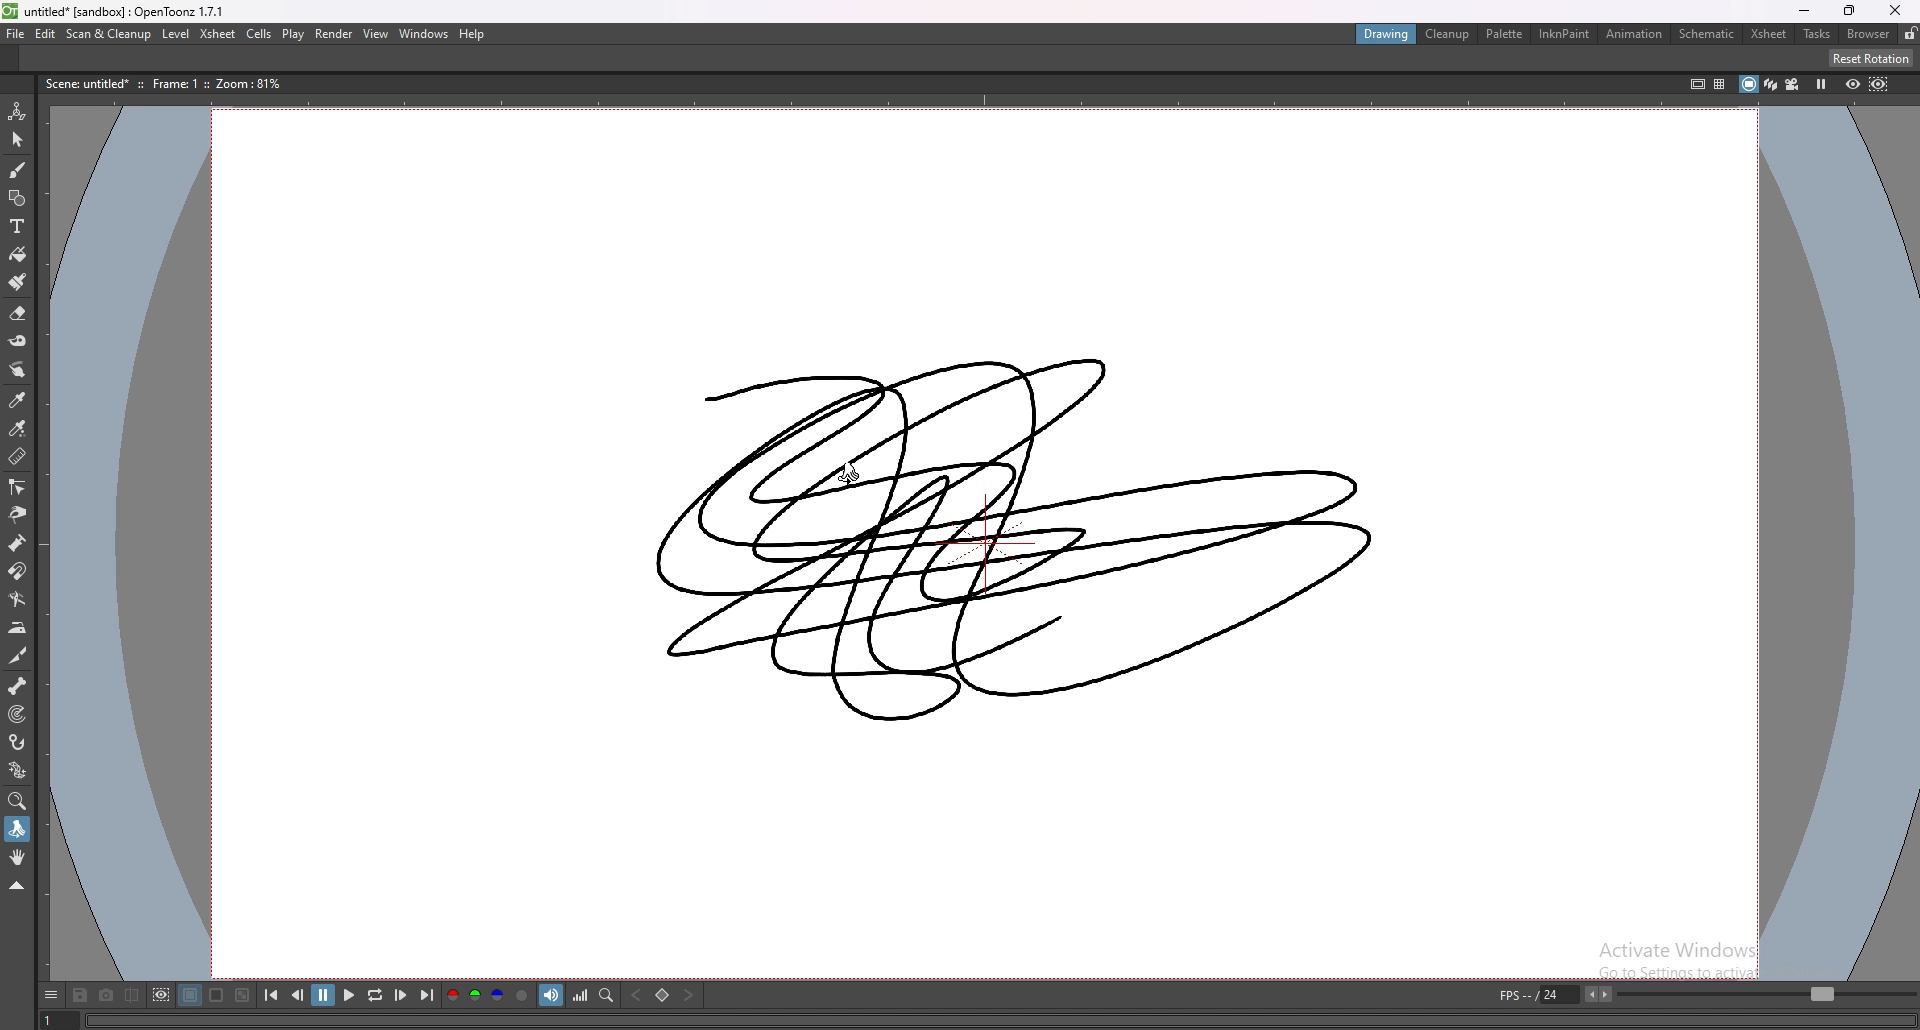  I want to click on control point editor, so click(17, 487).